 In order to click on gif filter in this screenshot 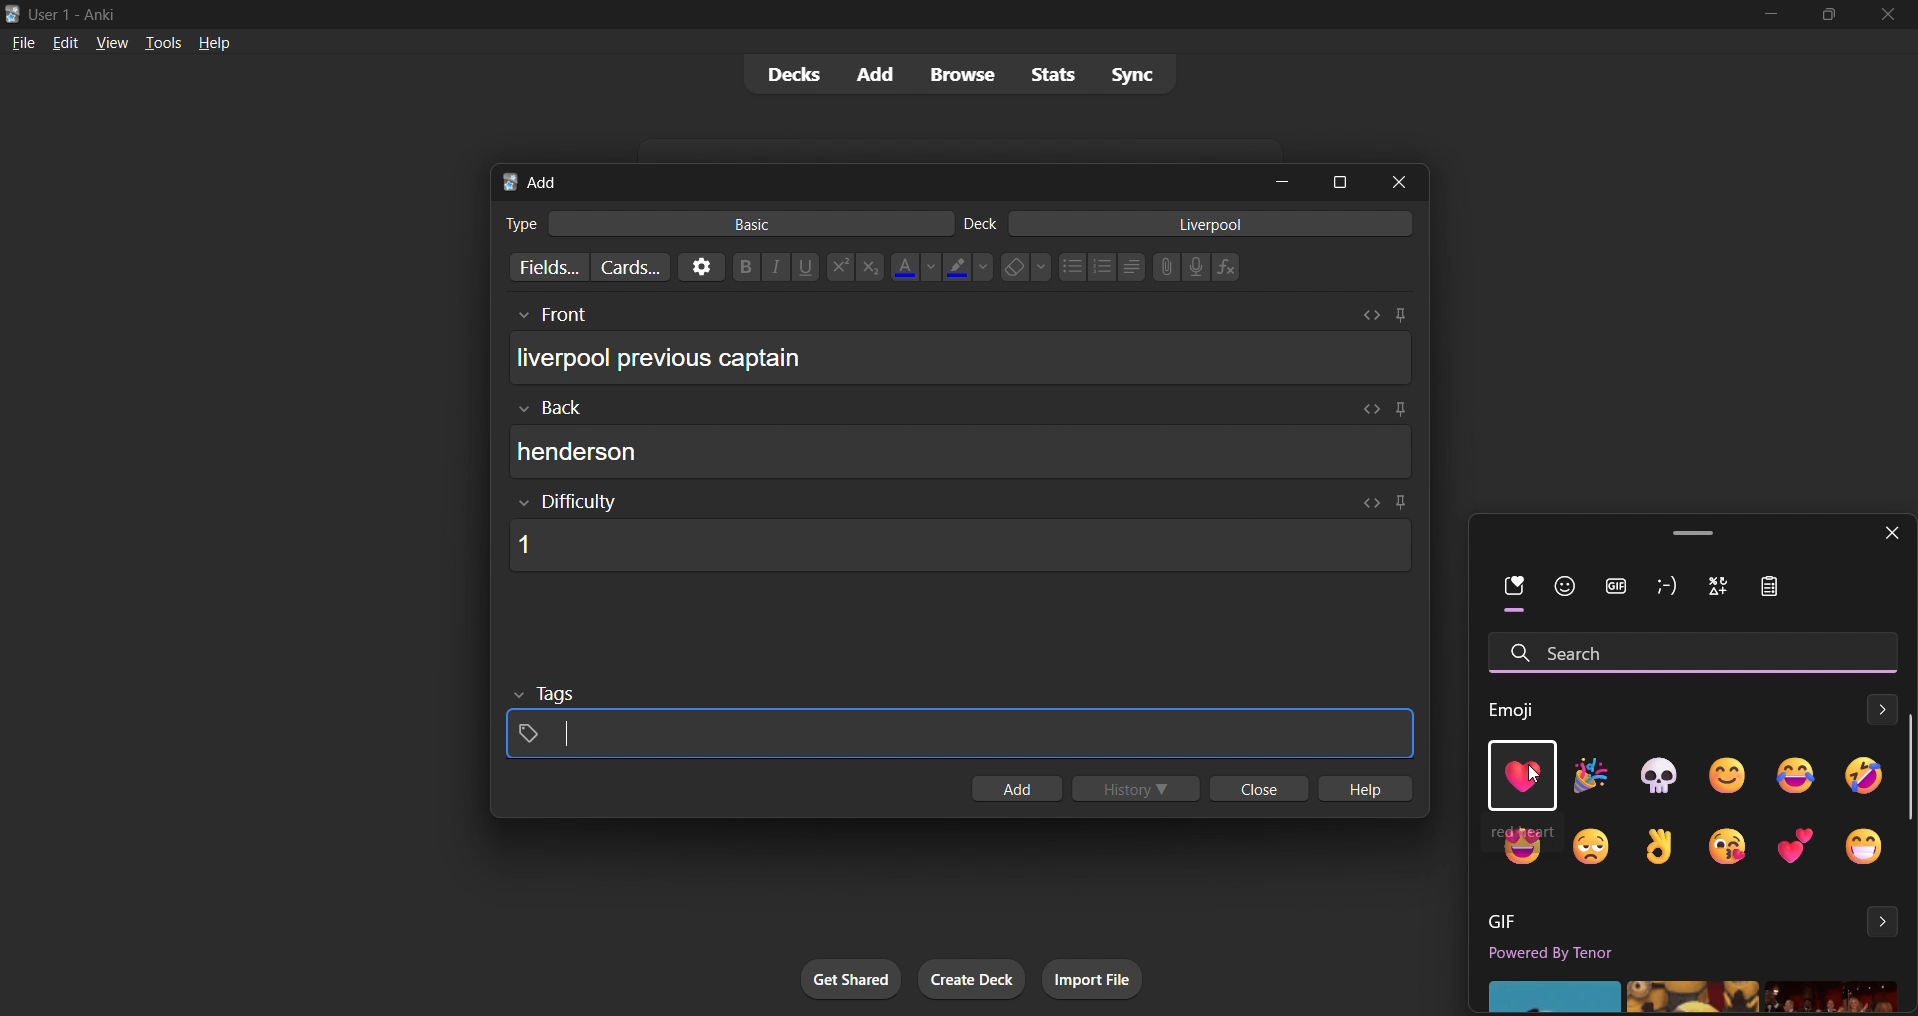, I will do `click(1620, 587)`.